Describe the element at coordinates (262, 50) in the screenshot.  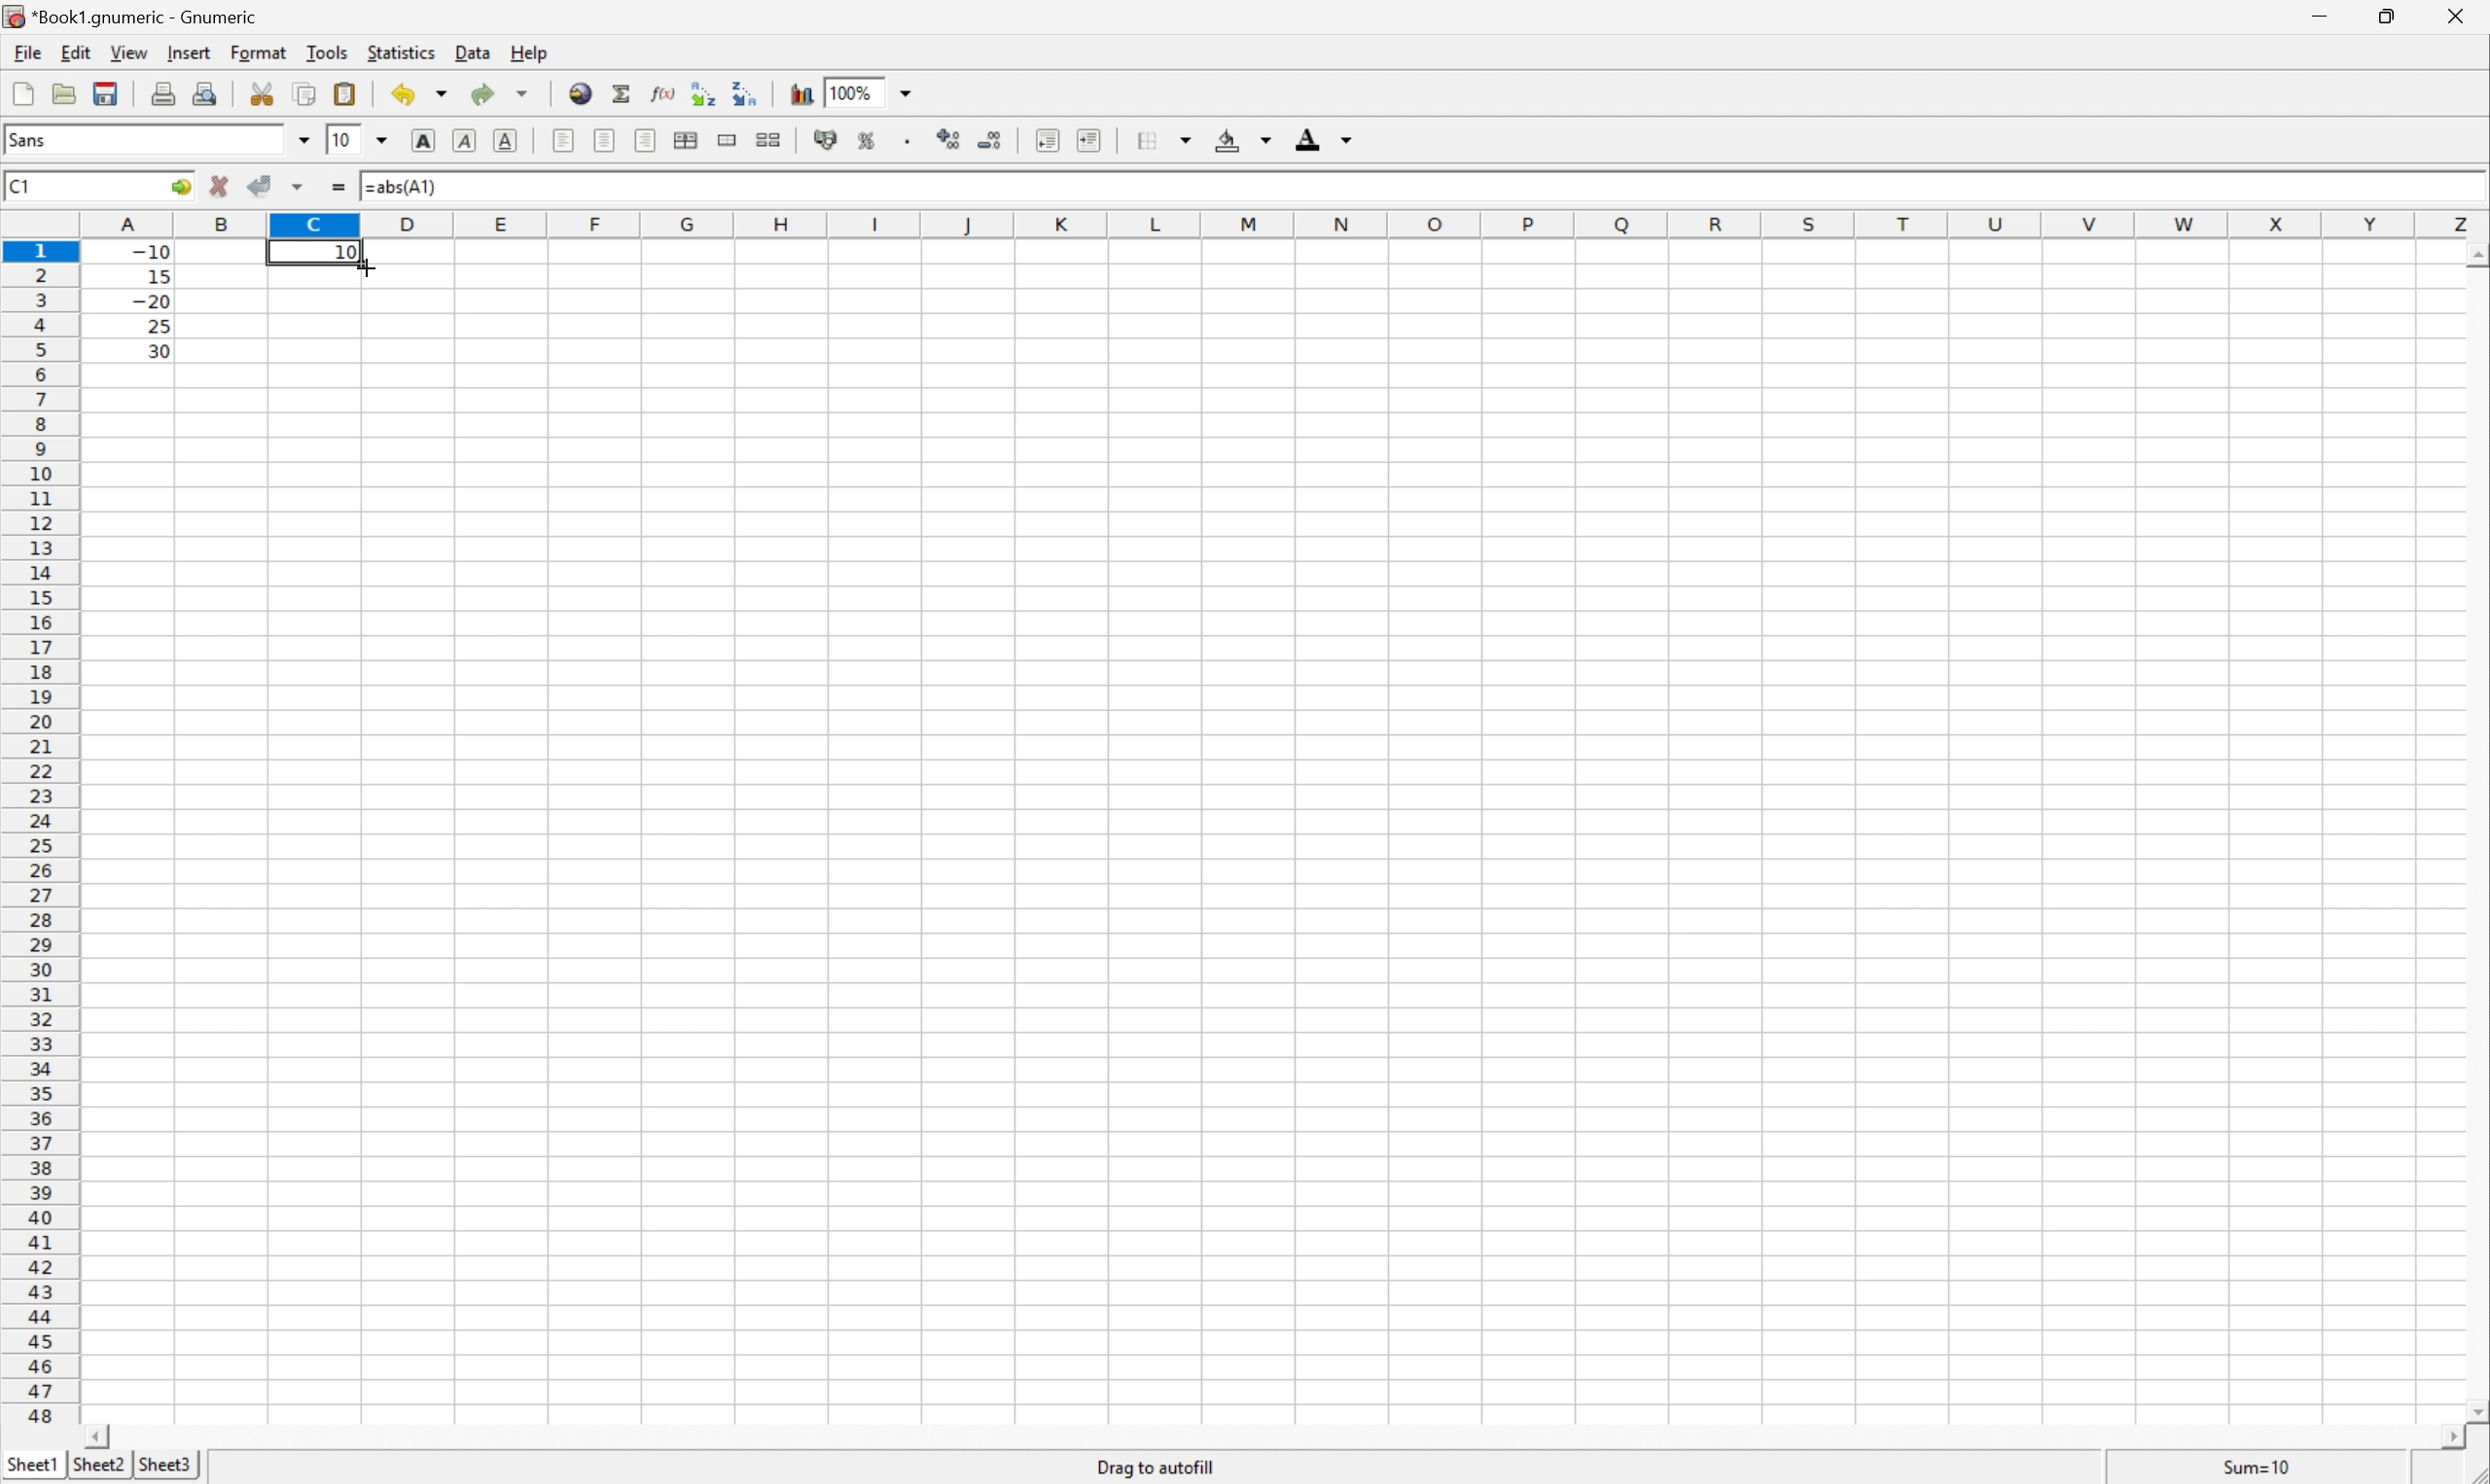
I see `Format` at that location.